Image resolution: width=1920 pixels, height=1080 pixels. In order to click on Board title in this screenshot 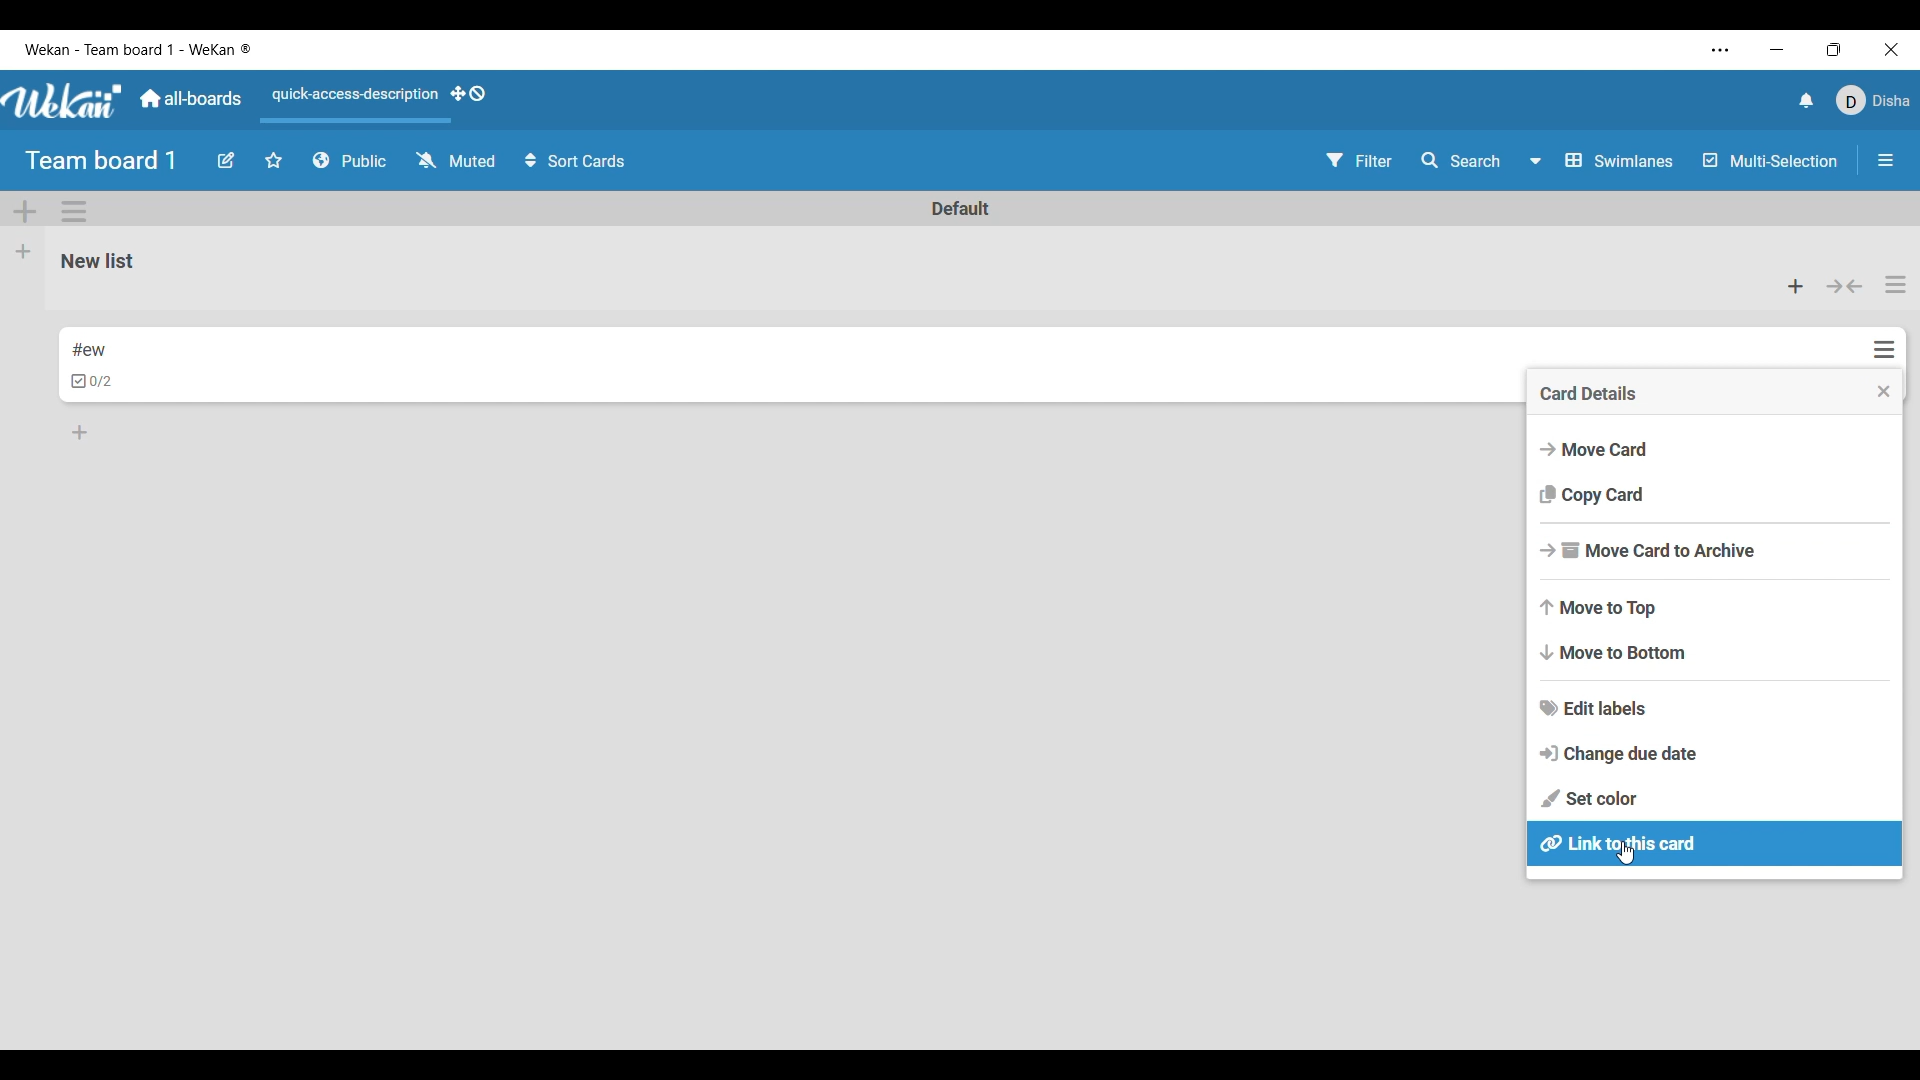, I will do `click(102, 161)`.